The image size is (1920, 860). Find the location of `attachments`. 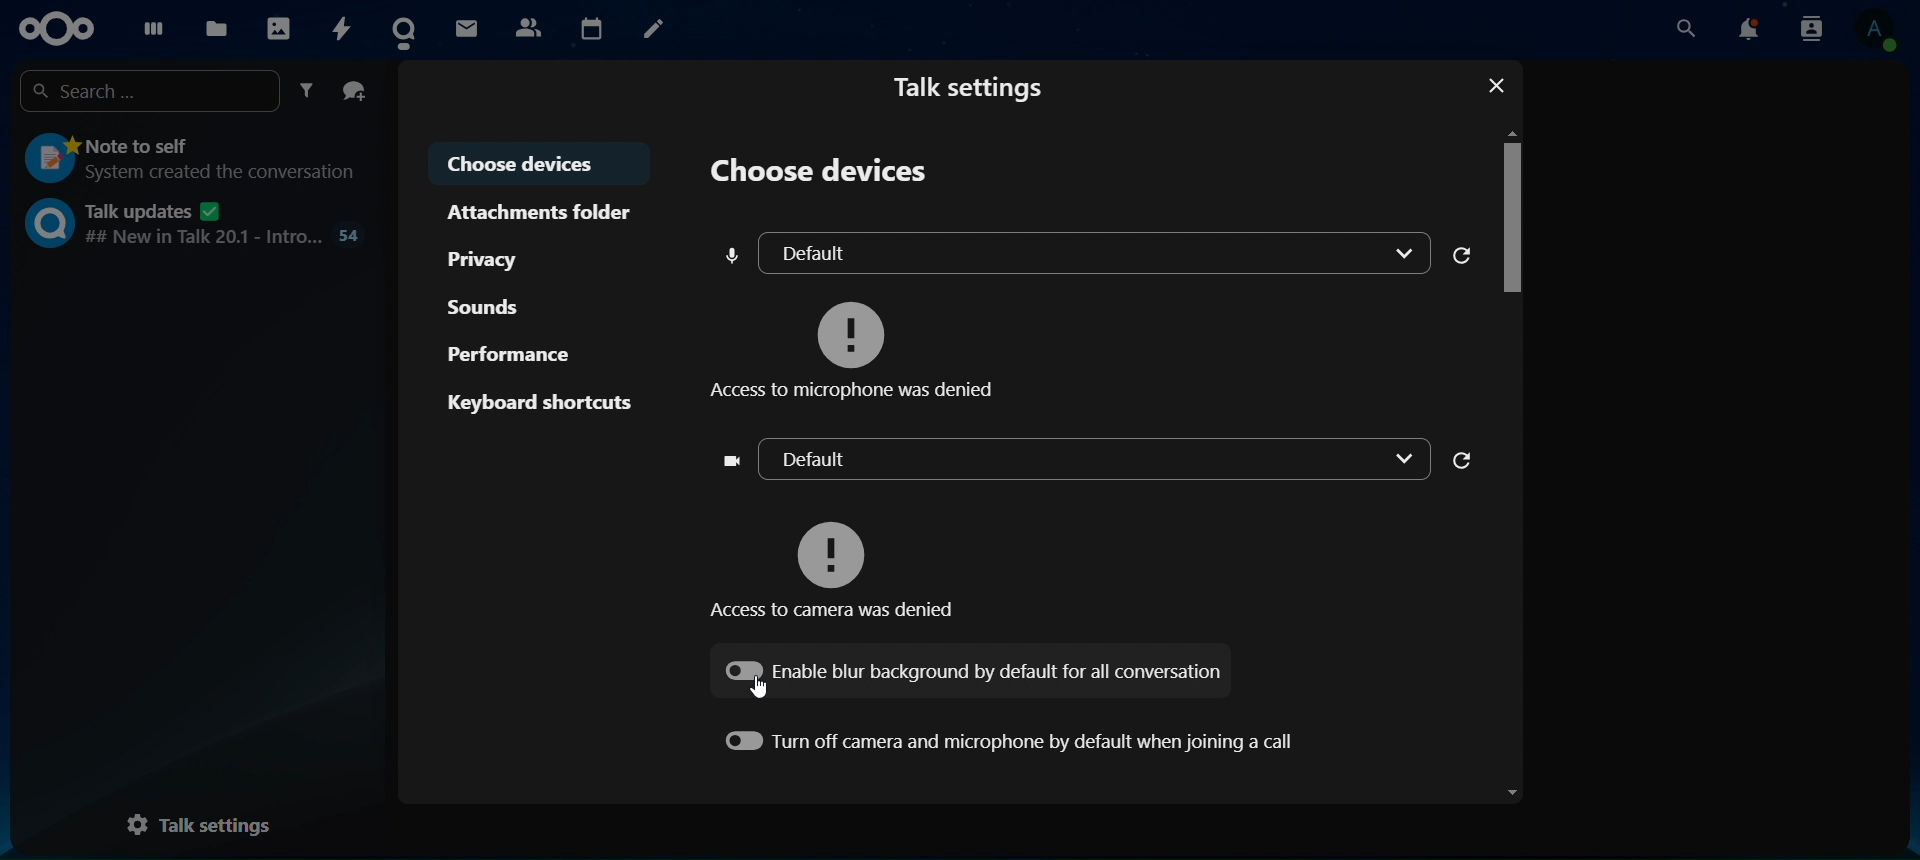

attachments is located at coordinates (542, 211).